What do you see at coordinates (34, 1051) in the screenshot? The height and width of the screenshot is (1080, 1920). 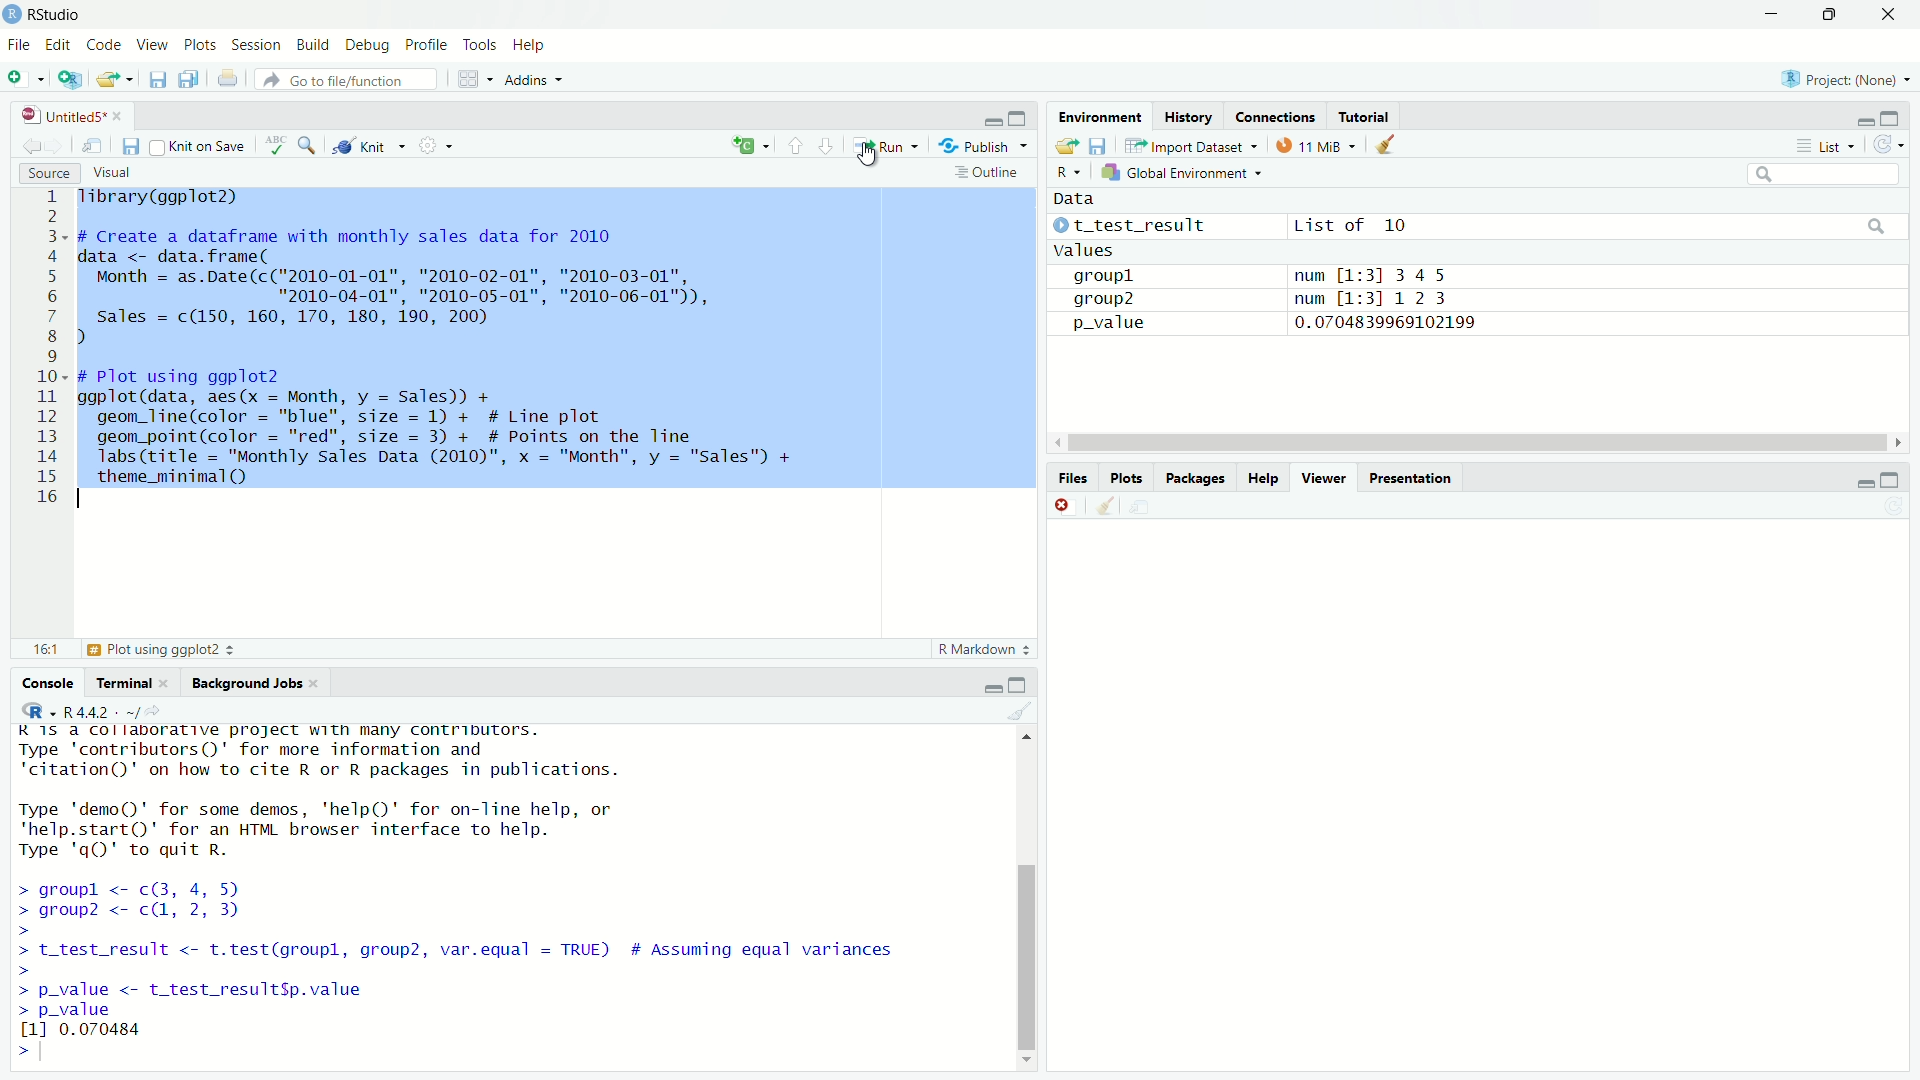 I see `prompt cursor` at bounding box center [34, 1051].